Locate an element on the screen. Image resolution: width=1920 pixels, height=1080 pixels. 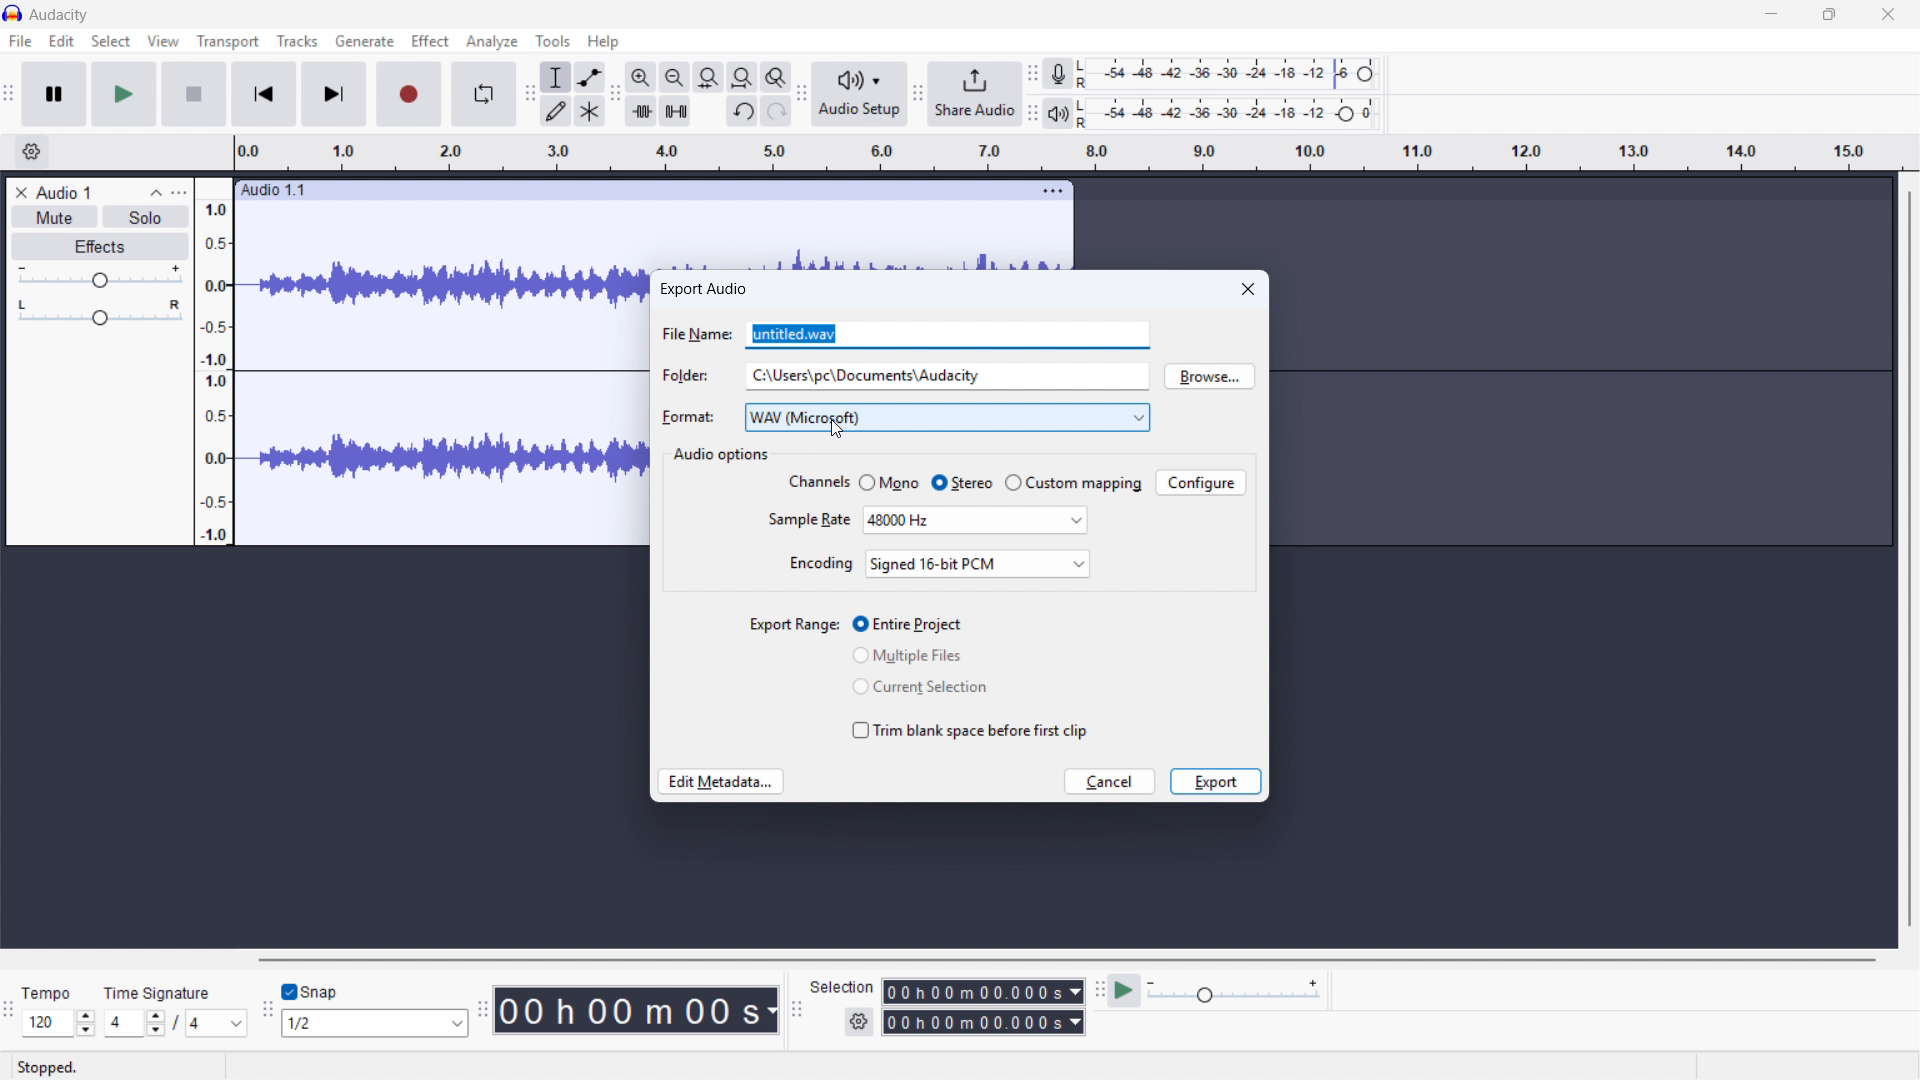
export range is located at coordinates (792, 624).